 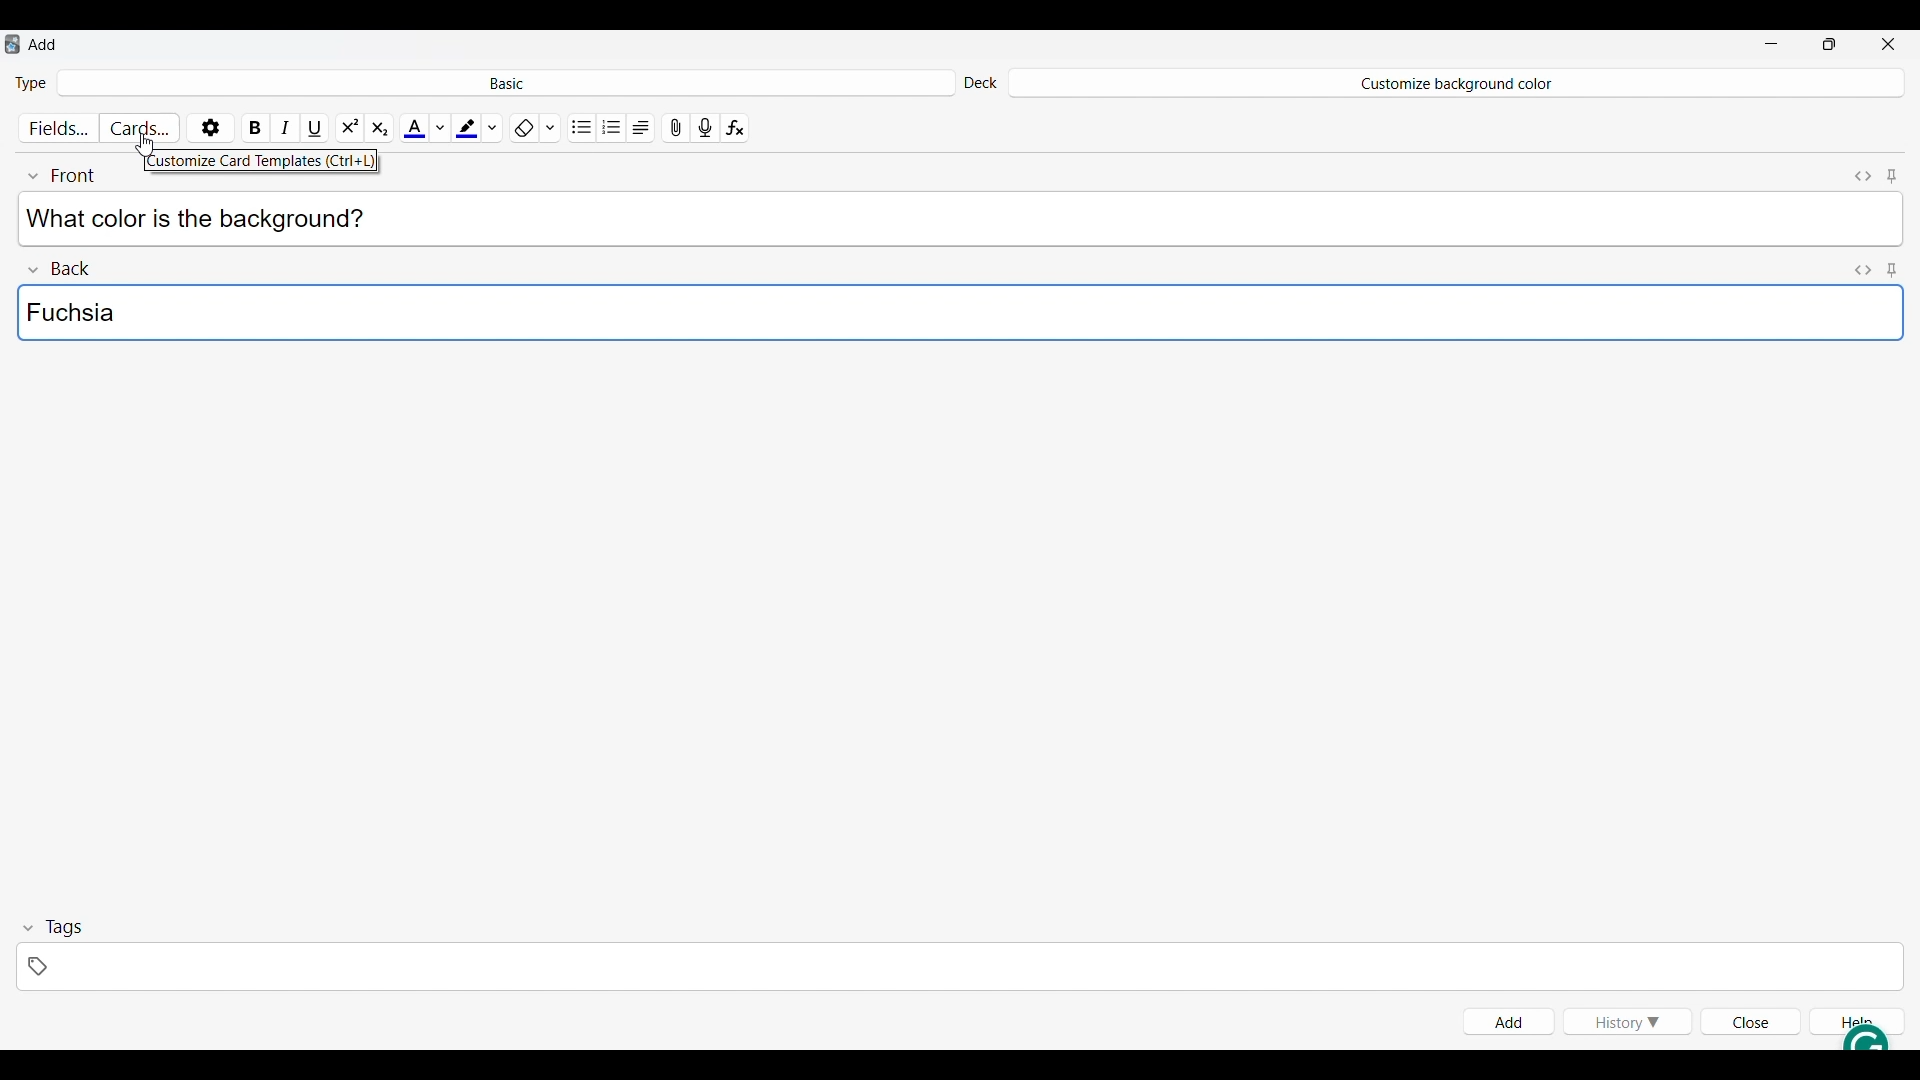 What do you see at coordinates (705, 125) in the screenshot?
I see `Record audio` at bounding box center [705, 125].